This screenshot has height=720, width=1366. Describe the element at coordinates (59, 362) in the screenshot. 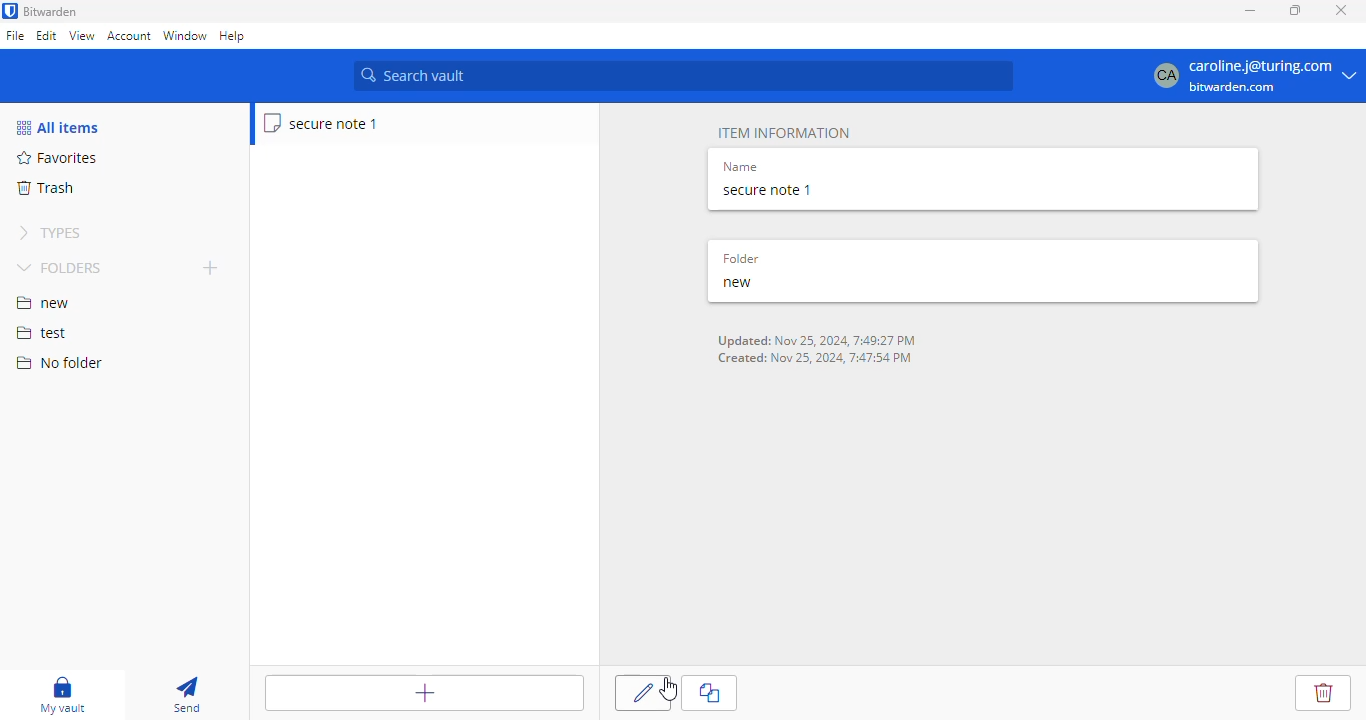

I see `no folder` at that location.